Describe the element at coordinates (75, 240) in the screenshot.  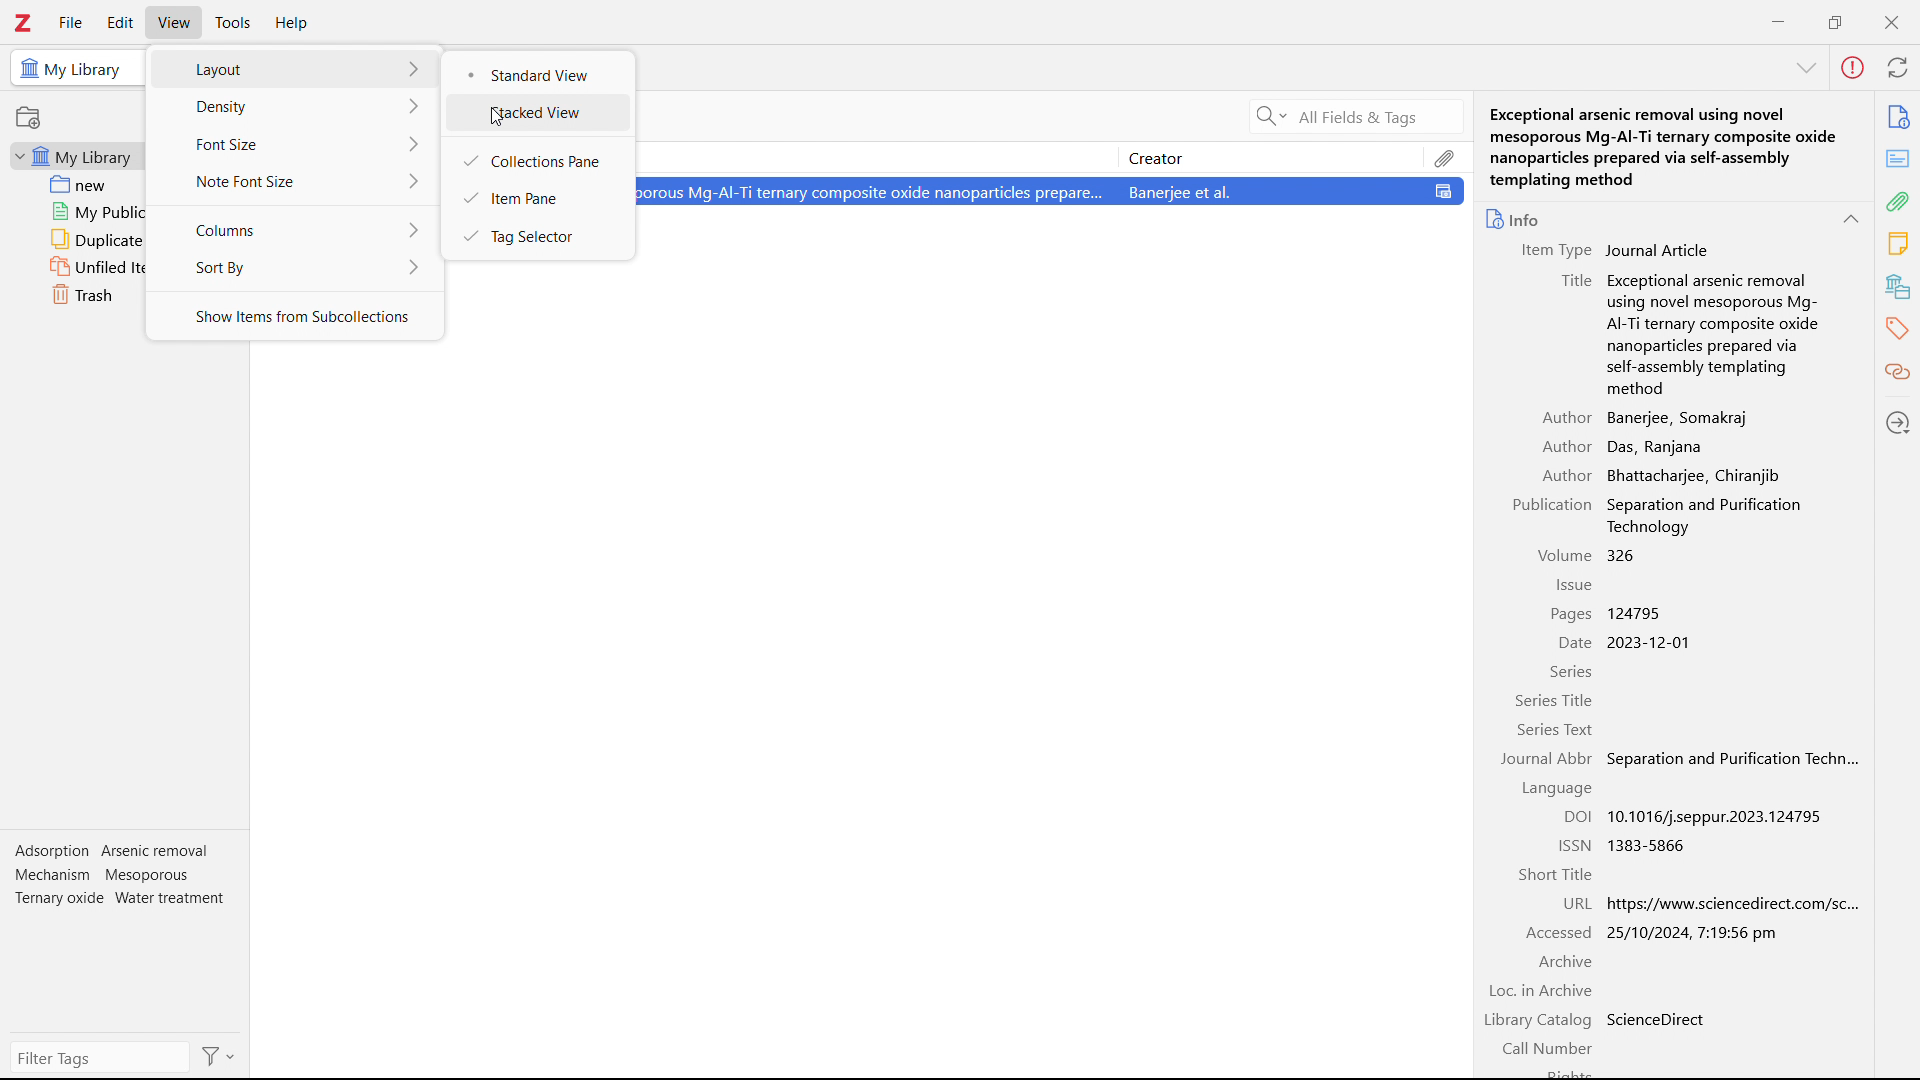
I see `duplicate items` at that location.